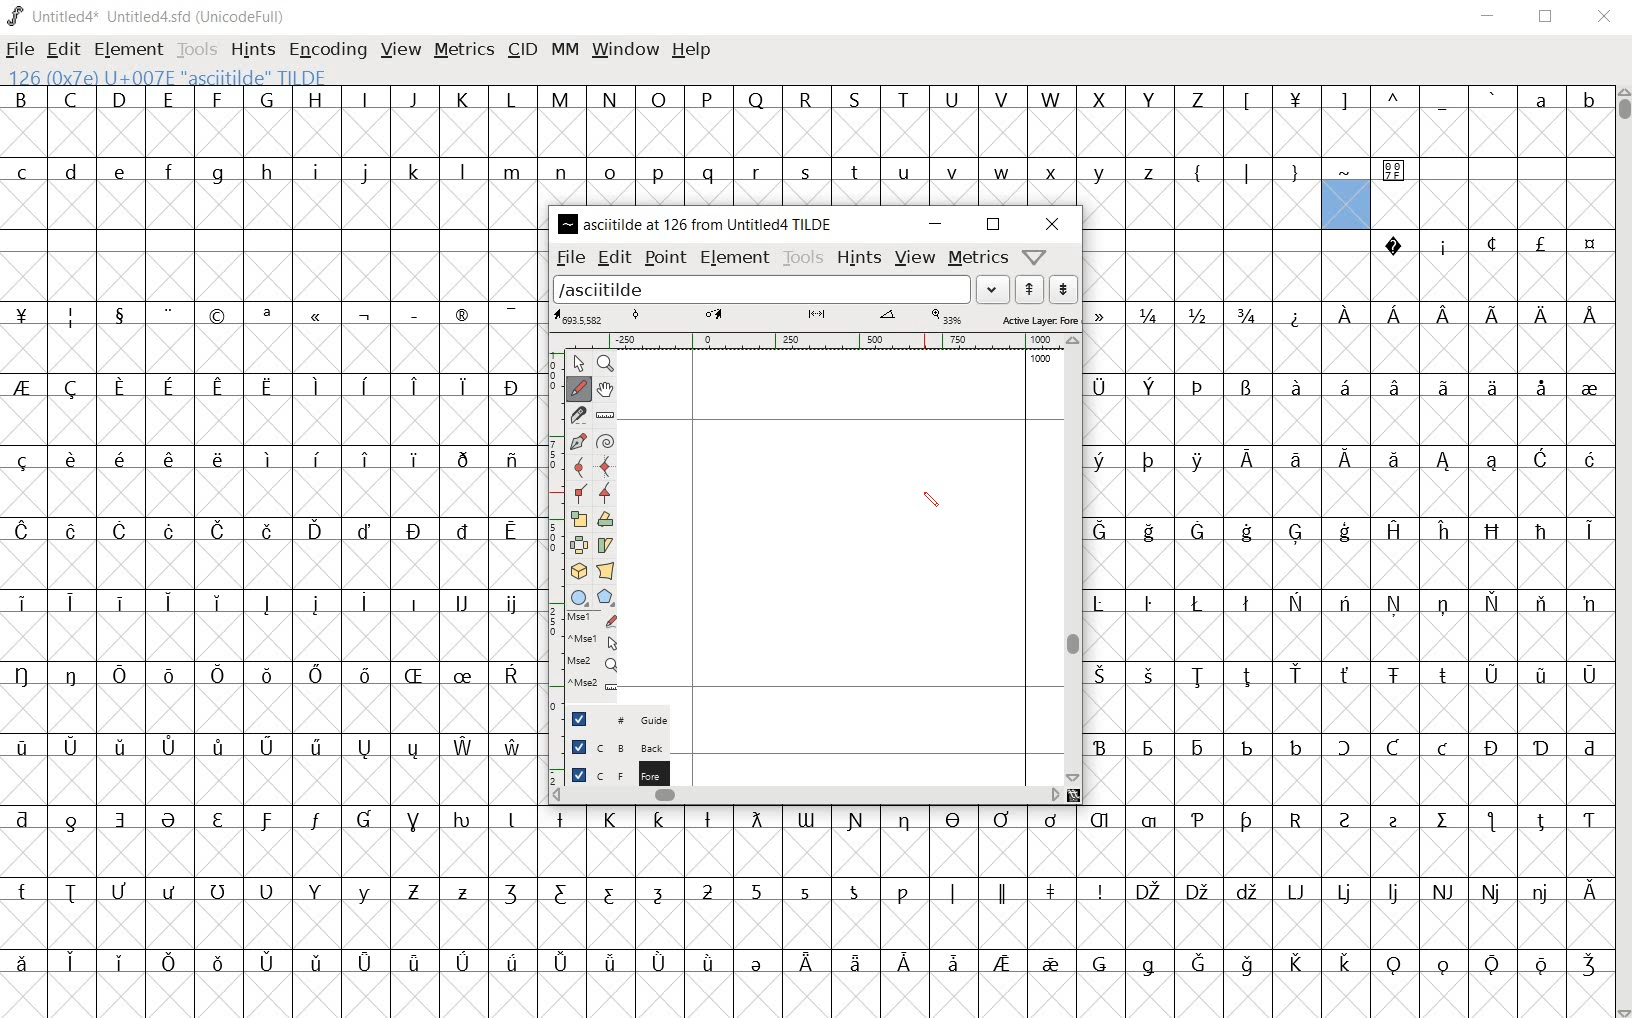 Image resolution: width=1632 pixels, height=1018 pixels. I want to click on add a point, then drag out its control points, so click(576, 440).